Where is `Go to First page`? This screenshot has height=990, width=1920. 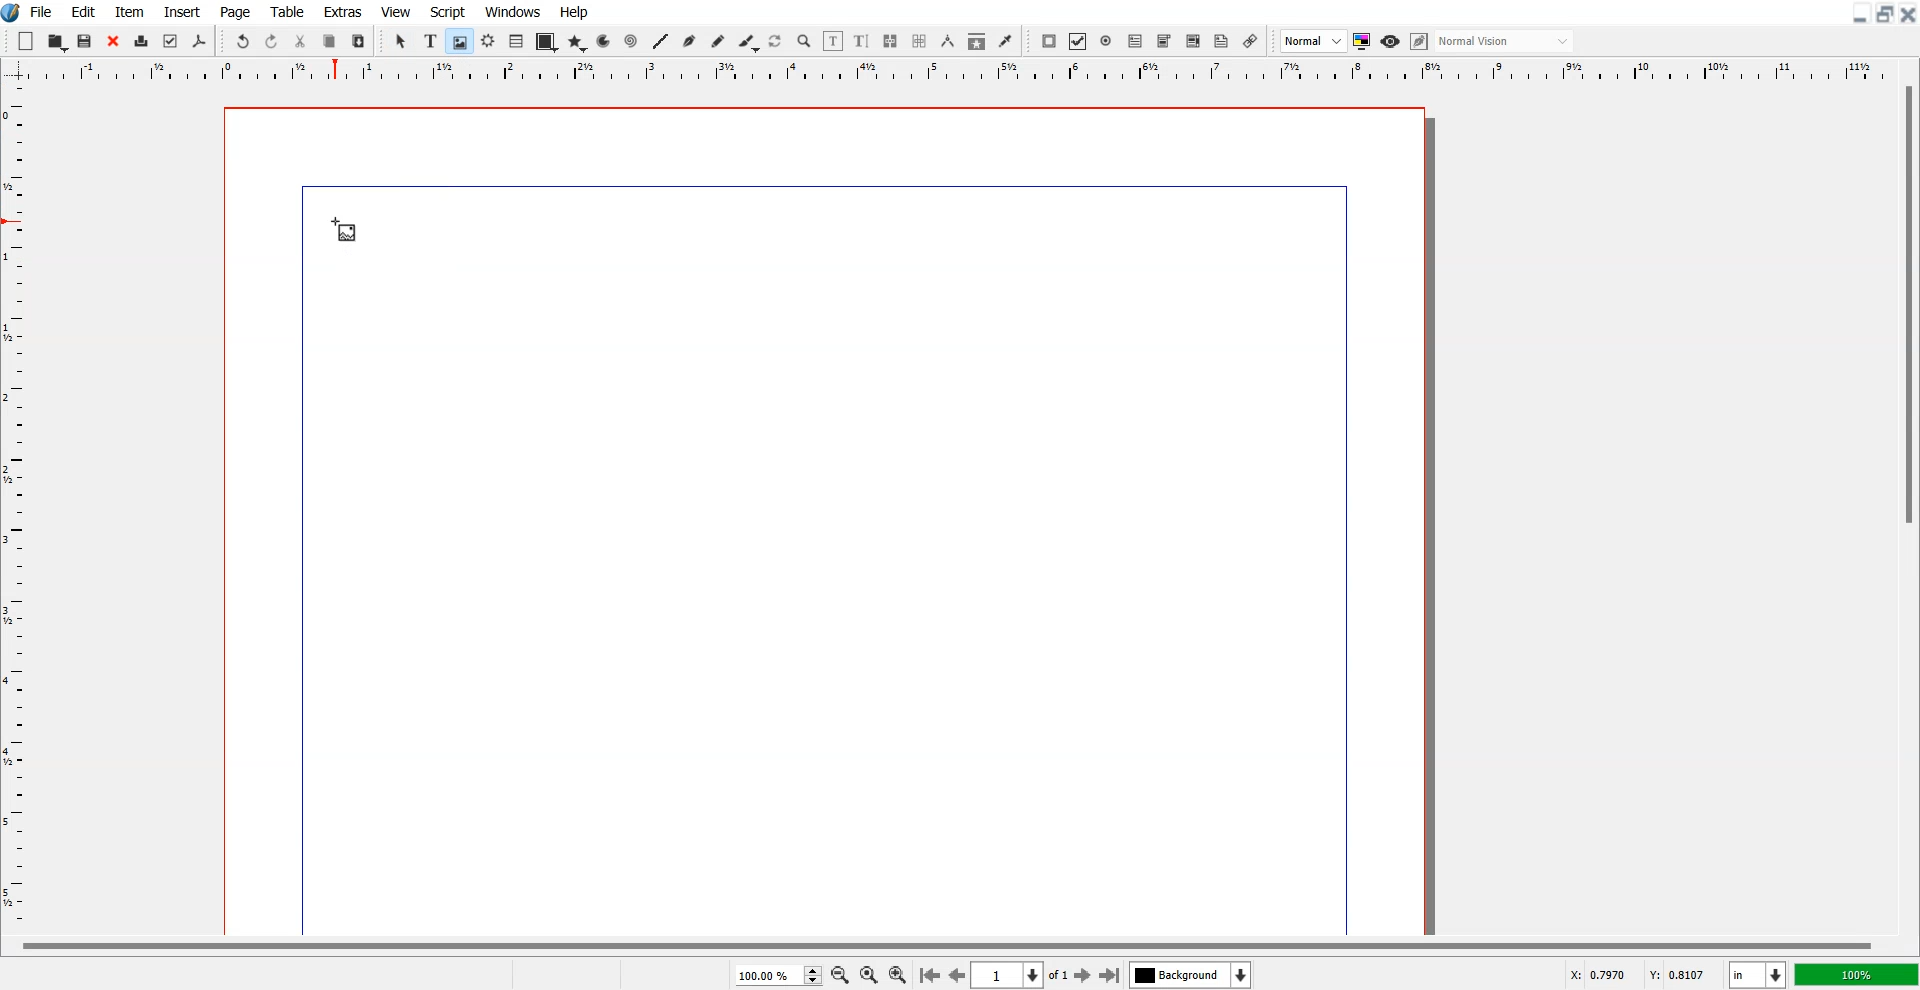 Go to First page is located at coordinates (930, 974).